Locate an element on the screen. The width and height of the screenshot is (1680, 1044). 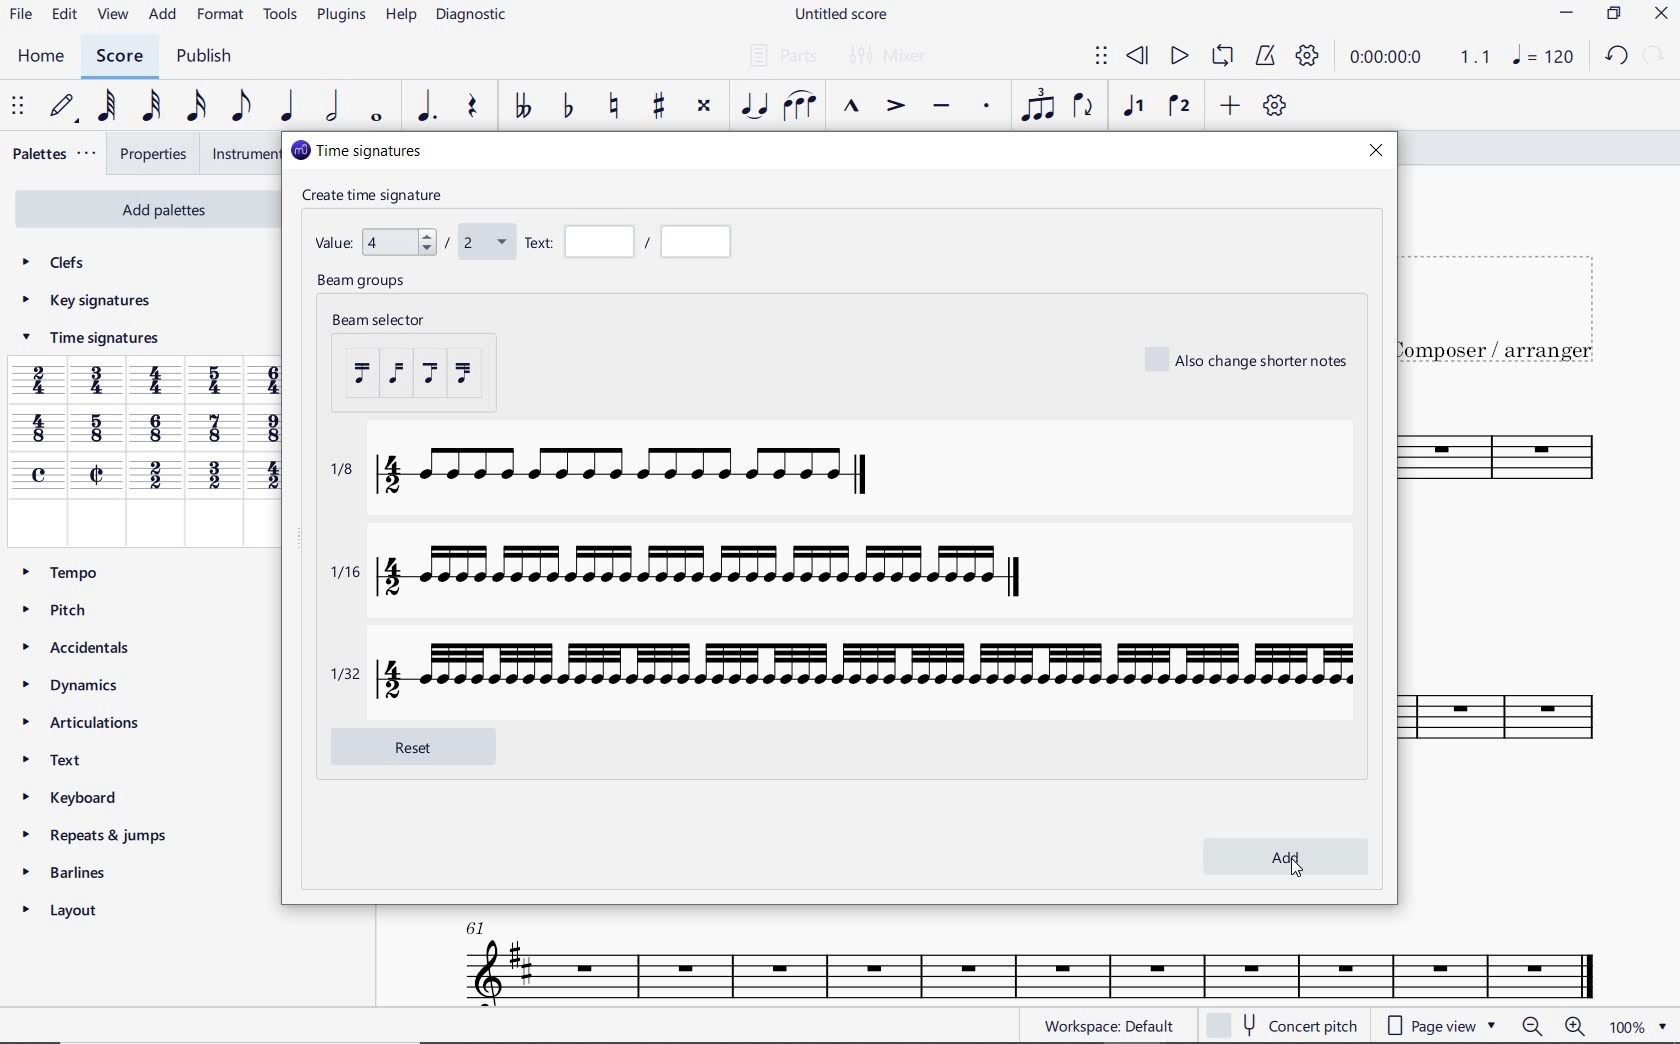
PROPERTIES is located at coordinates (152, 155).